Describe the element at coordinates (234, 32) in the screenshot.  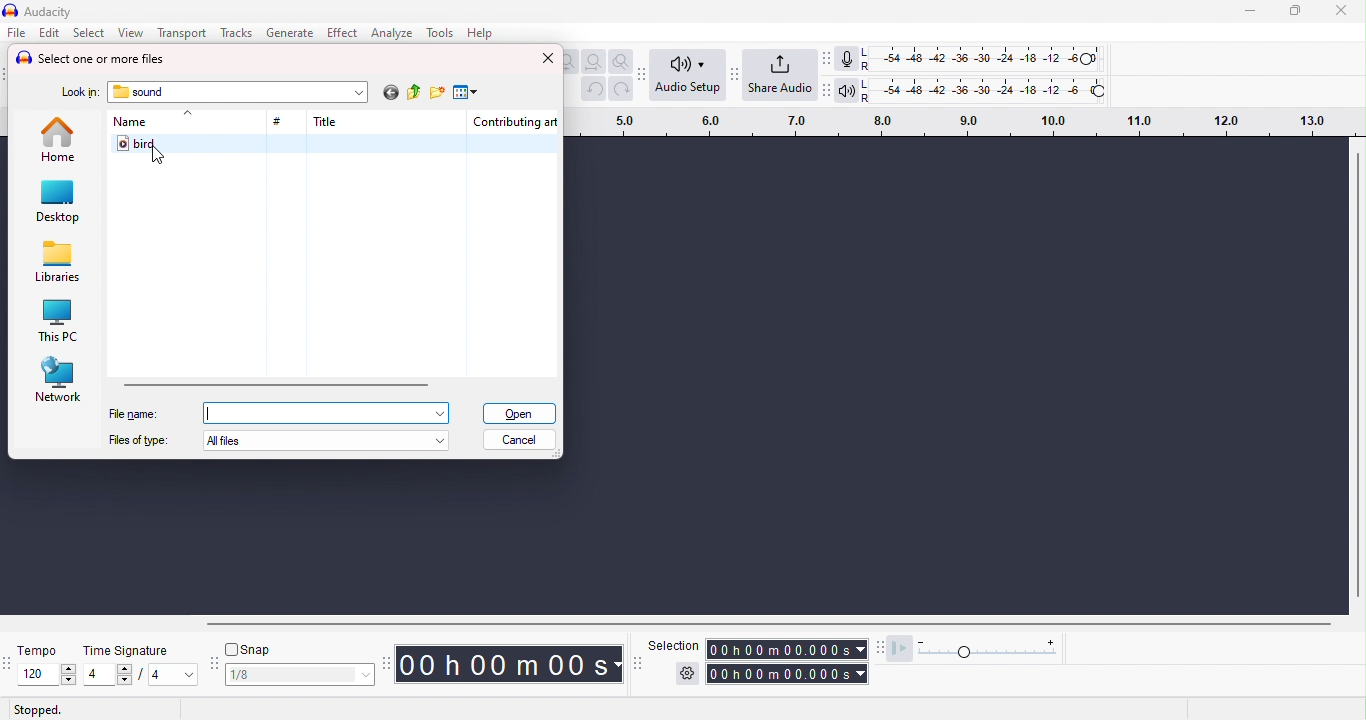
I see `tracks` at that location.